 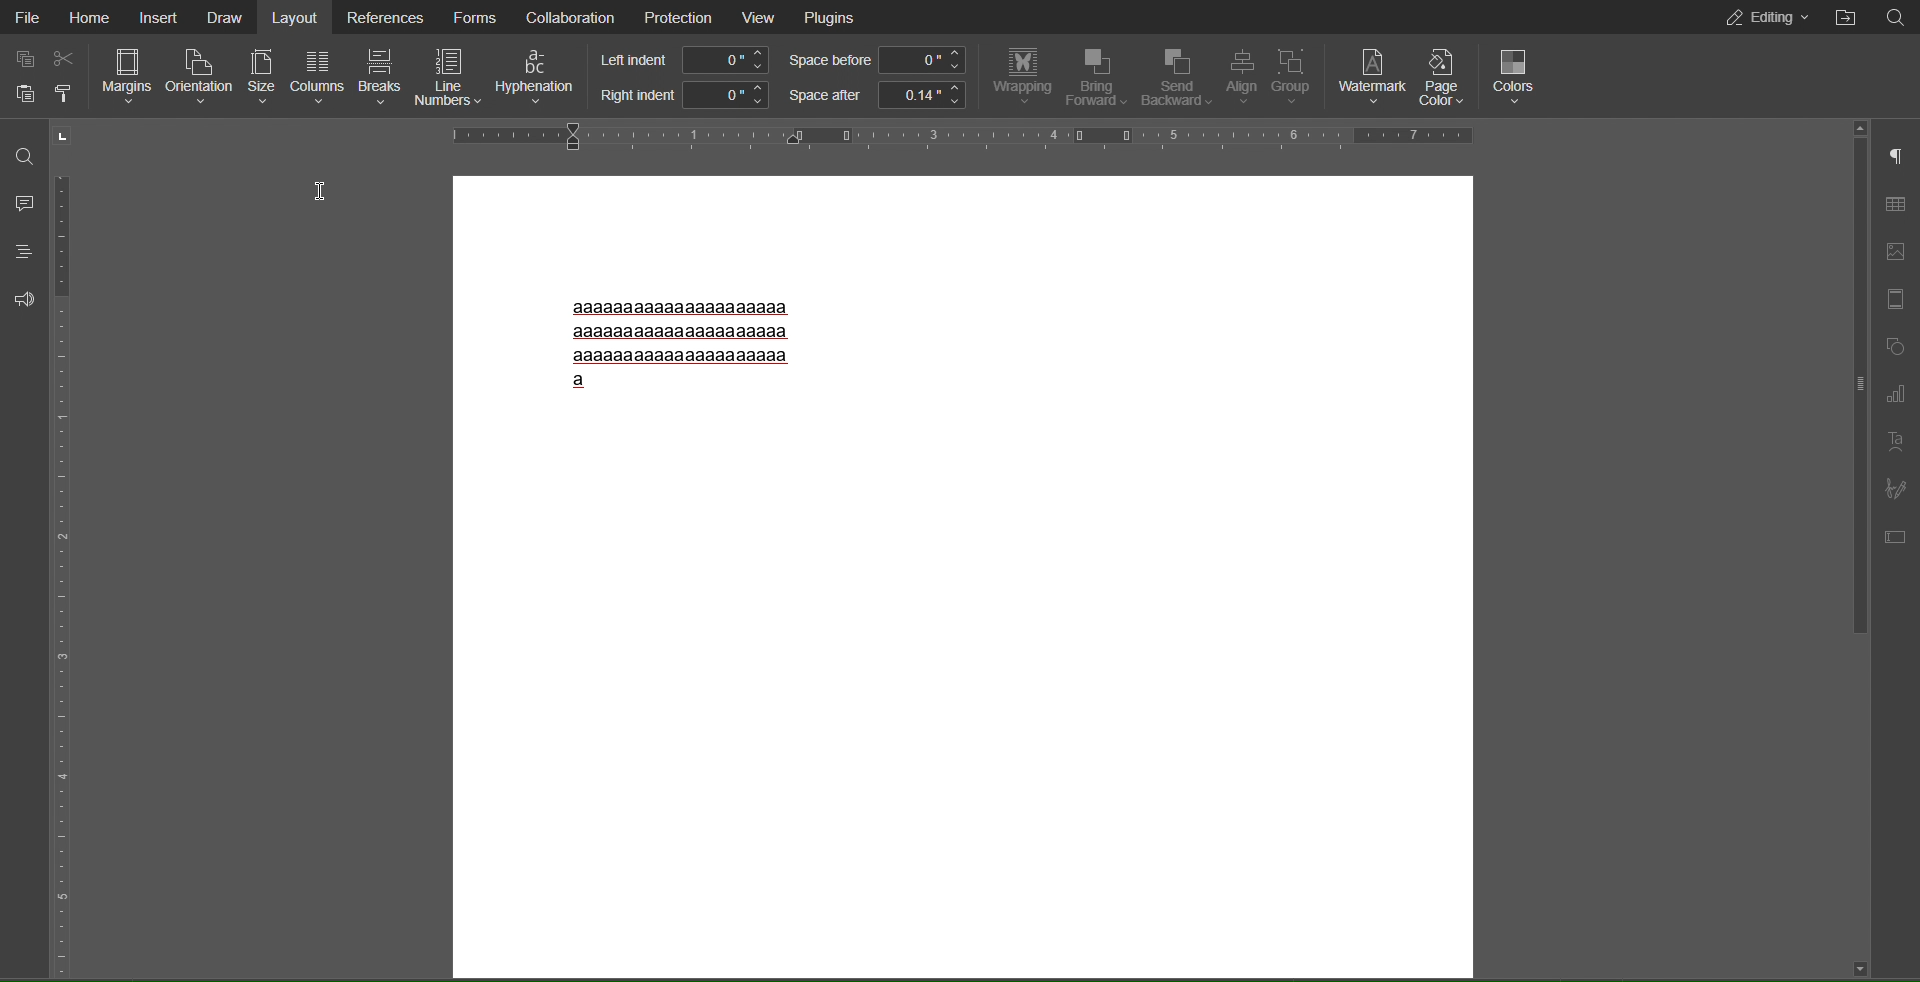 What do you see at coordinates (1756, 17) in the screenshot?
I see `Editing` at bounding box center [1756, 17].